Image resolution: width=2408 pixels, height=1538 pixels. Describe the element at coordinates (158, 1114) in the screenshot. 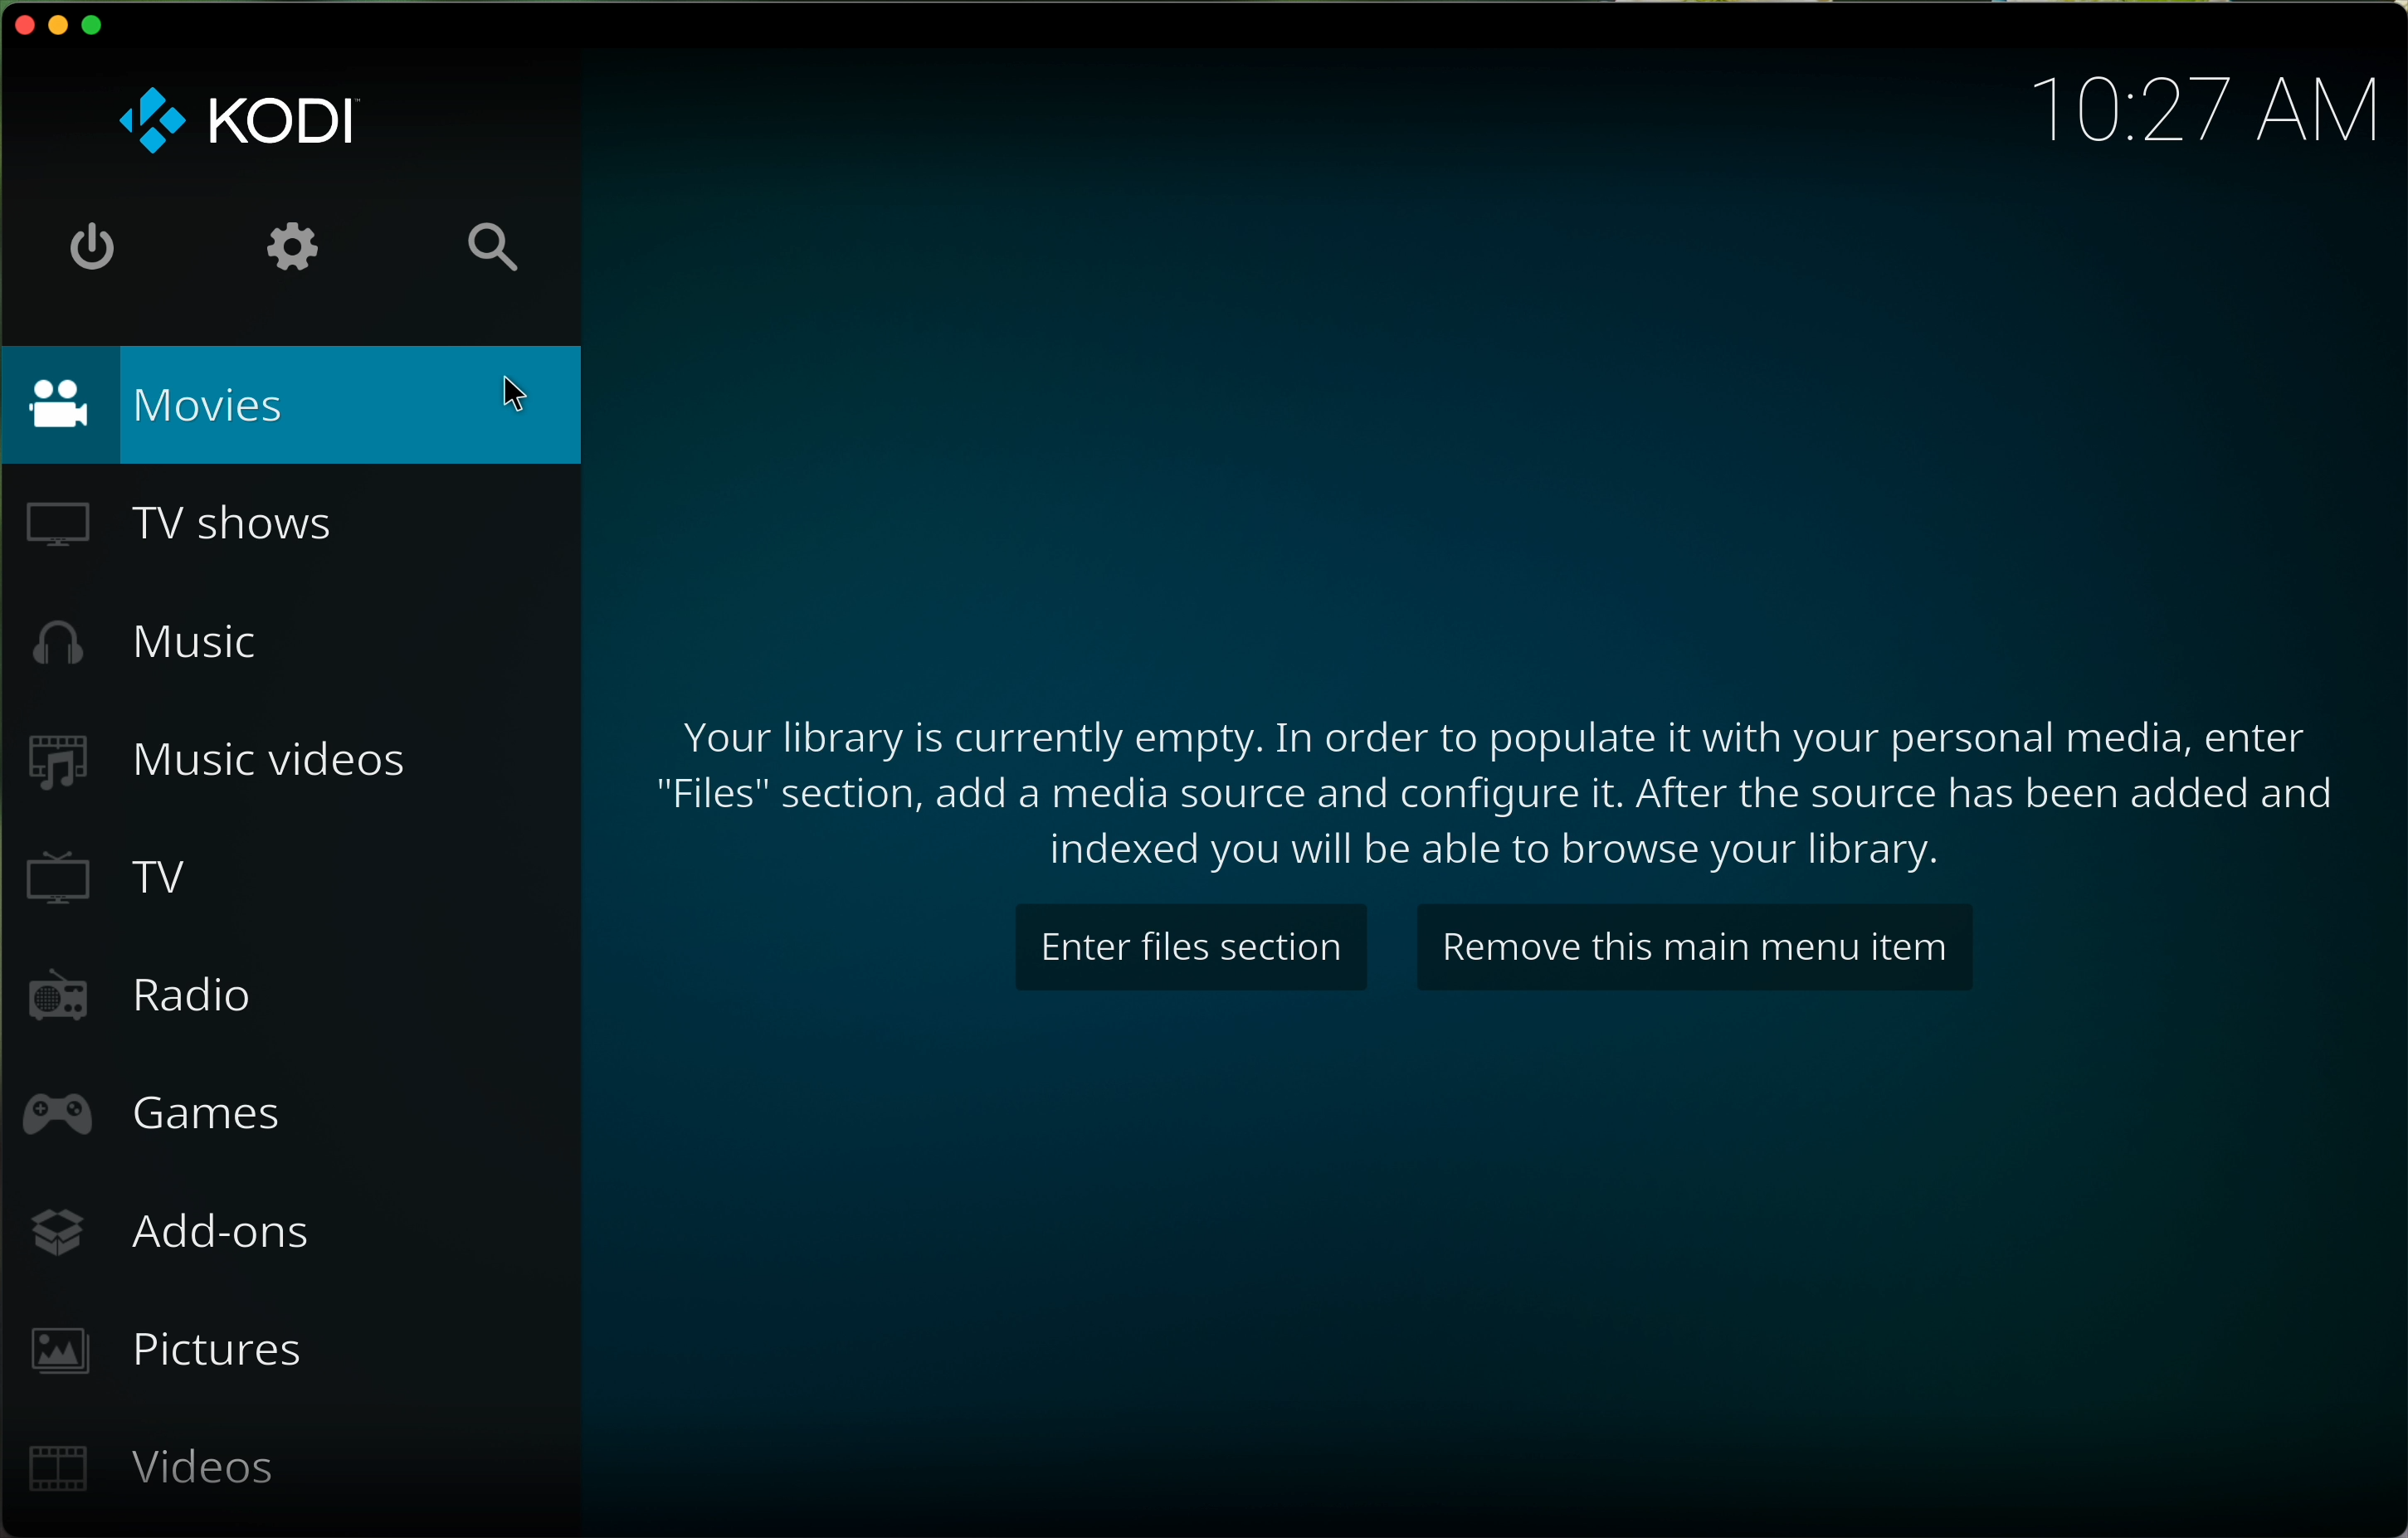

I see `games button` at that location.